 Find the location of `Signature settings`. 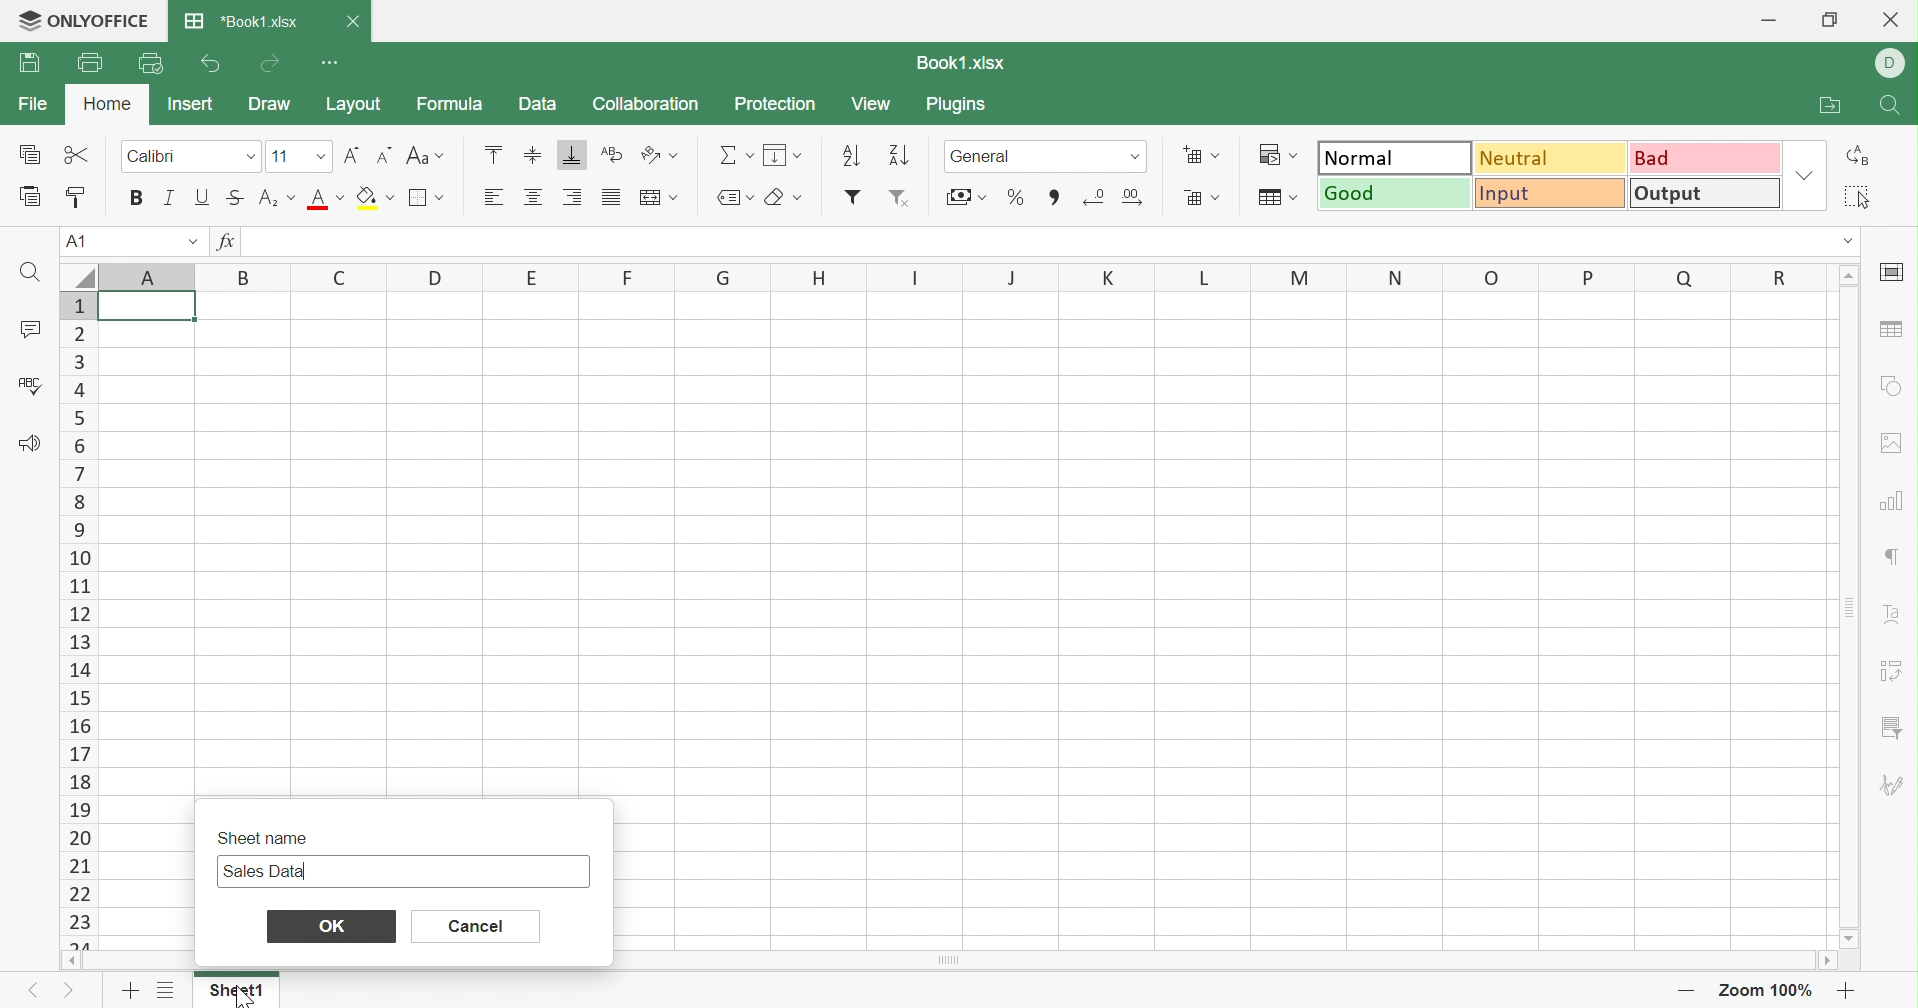

Signature settings is located at coordinates (1888, 793).